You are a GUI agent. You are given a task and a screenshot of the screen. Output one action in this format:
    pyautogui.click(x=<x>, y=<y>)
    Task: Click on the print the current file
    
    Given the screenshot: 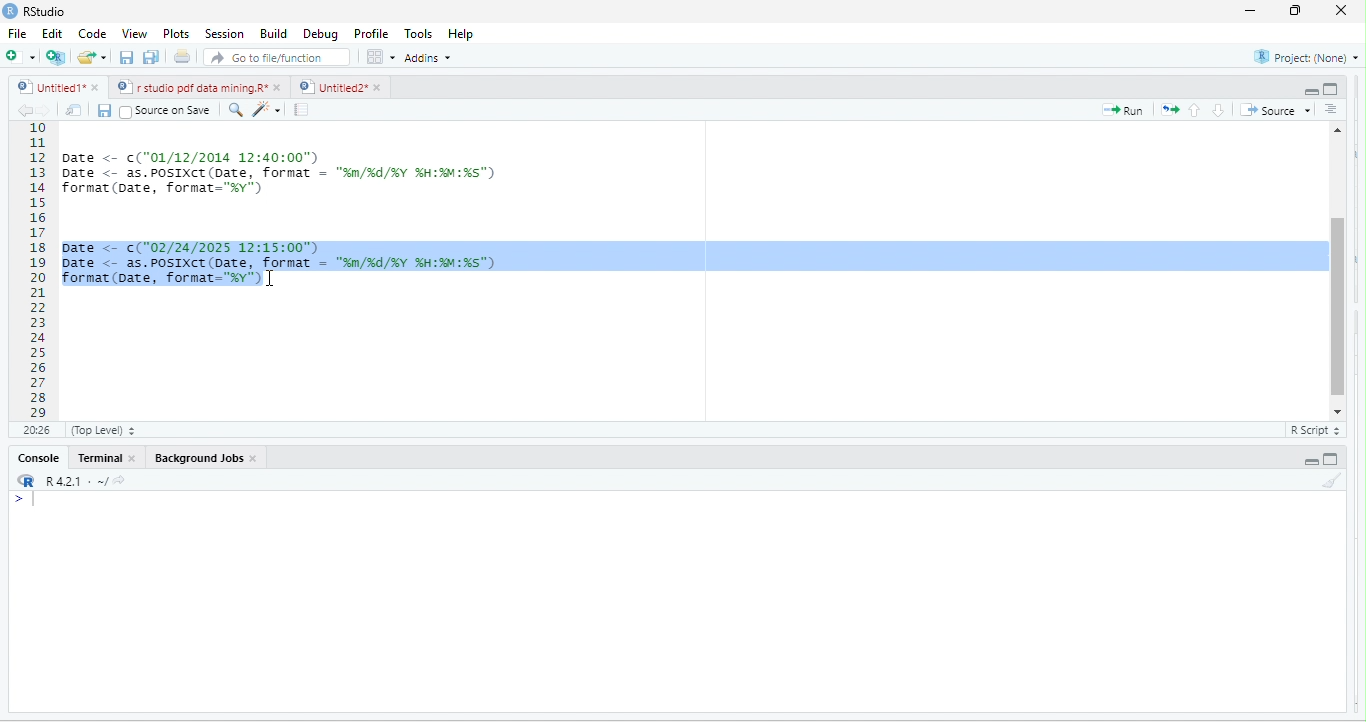 What is the action you would take?
    pyautogui.click(x=181, y=59)
    